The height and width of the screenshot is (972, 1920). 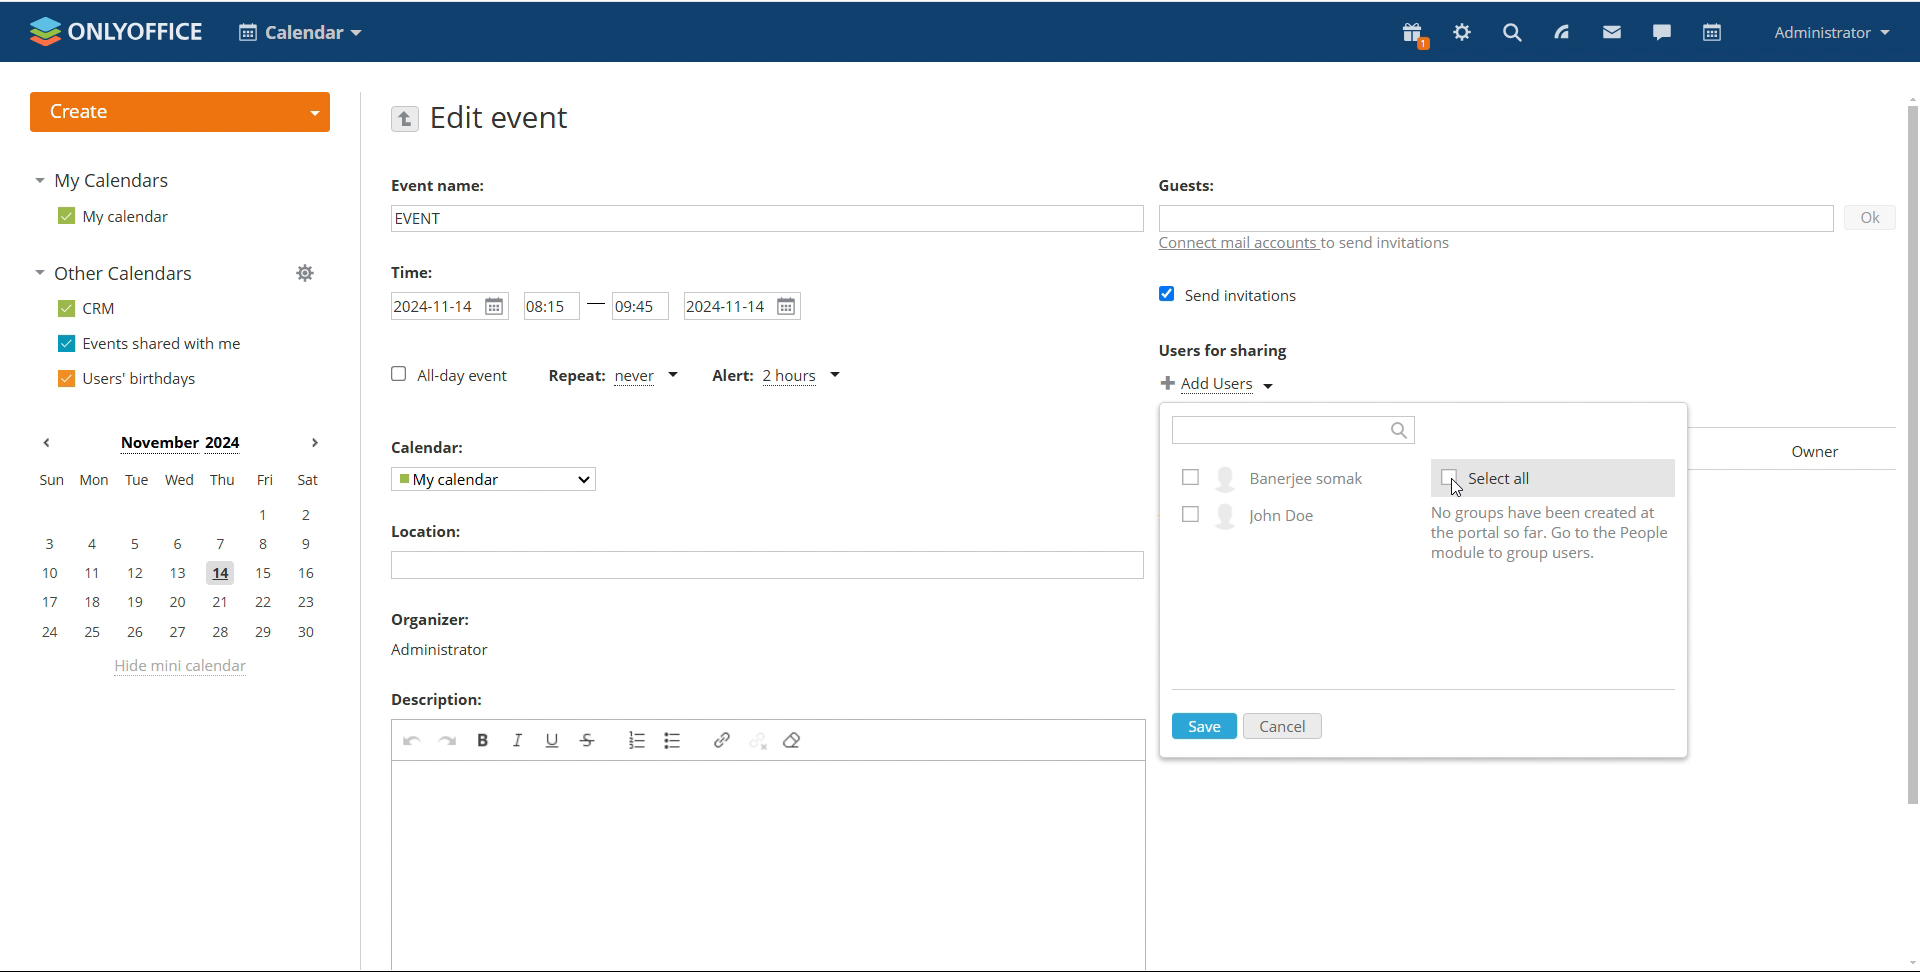 What do you see at coordinates (589, 739) in the screenshot?
I see `strikethrough` at bounding box center [589, 739].